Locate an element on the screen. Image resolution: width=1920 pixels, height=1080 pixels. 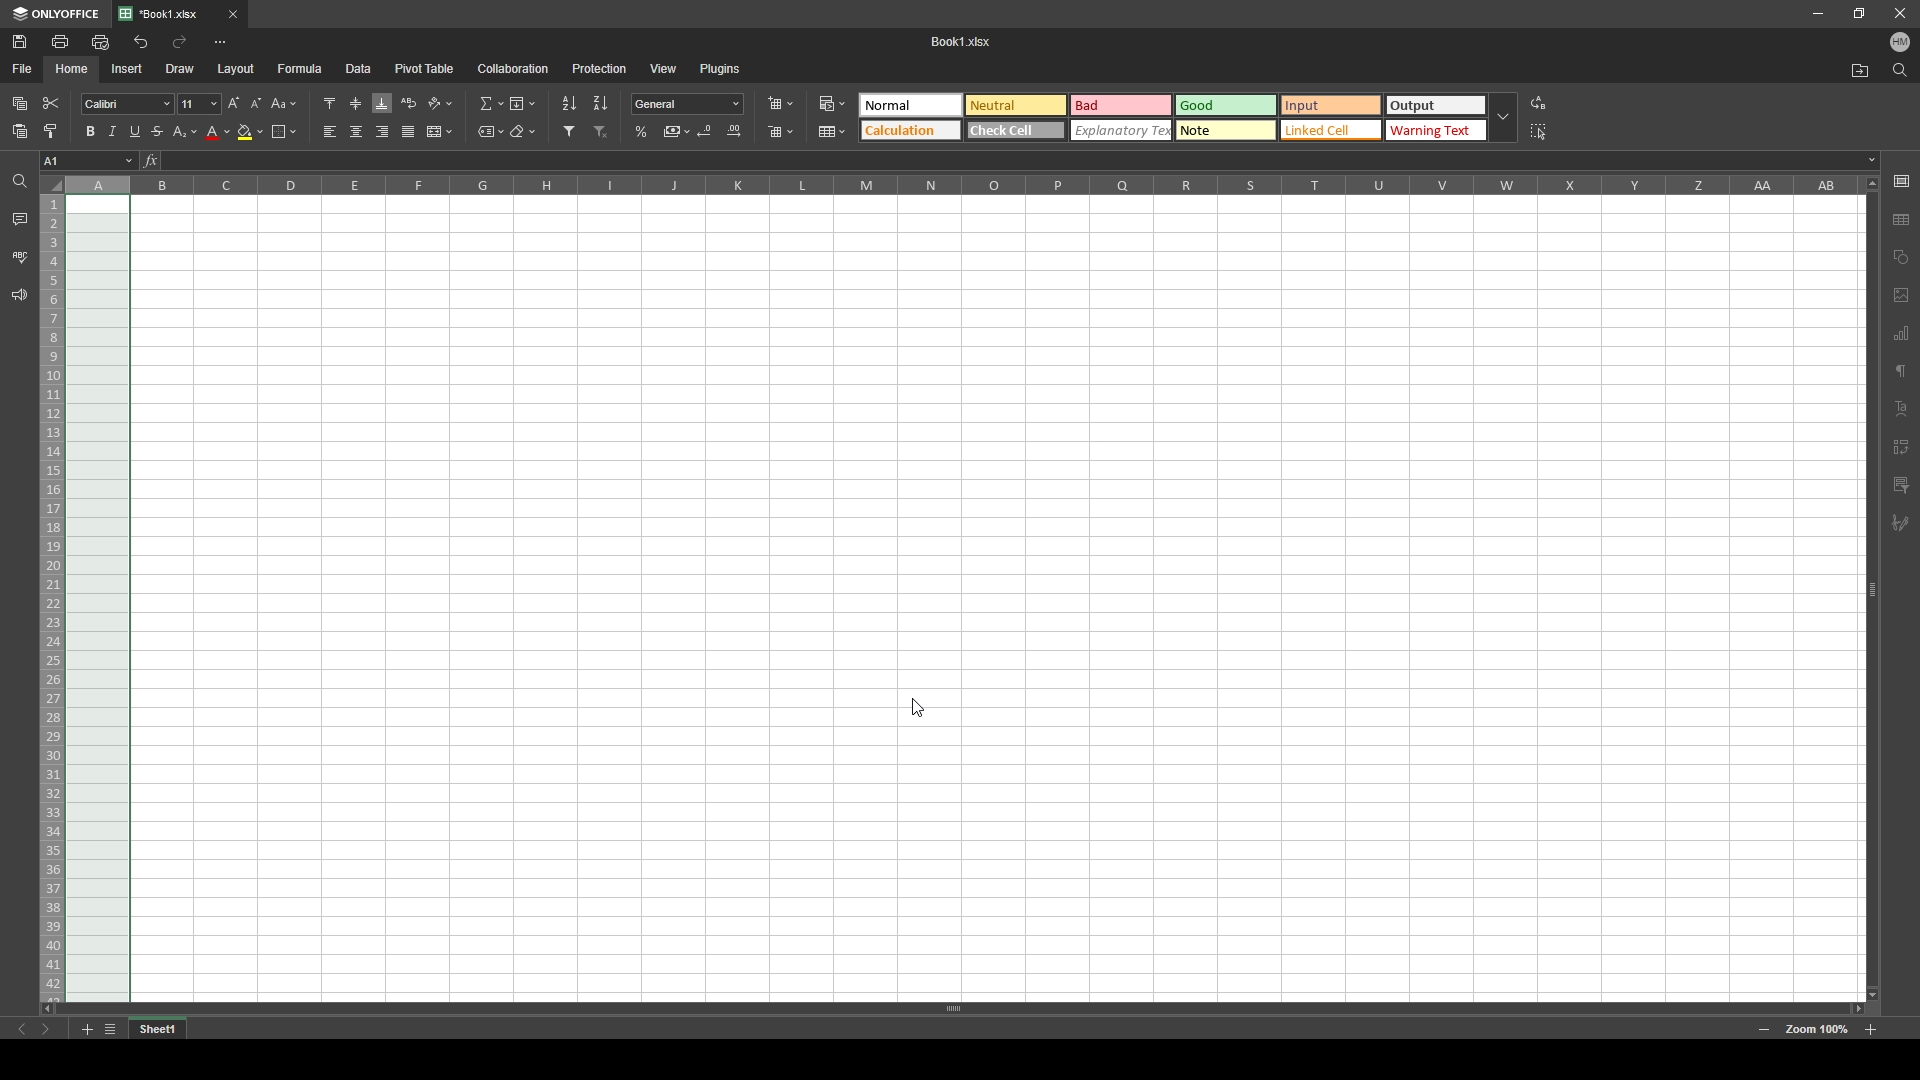
font style is located at coordinates (127, 105).